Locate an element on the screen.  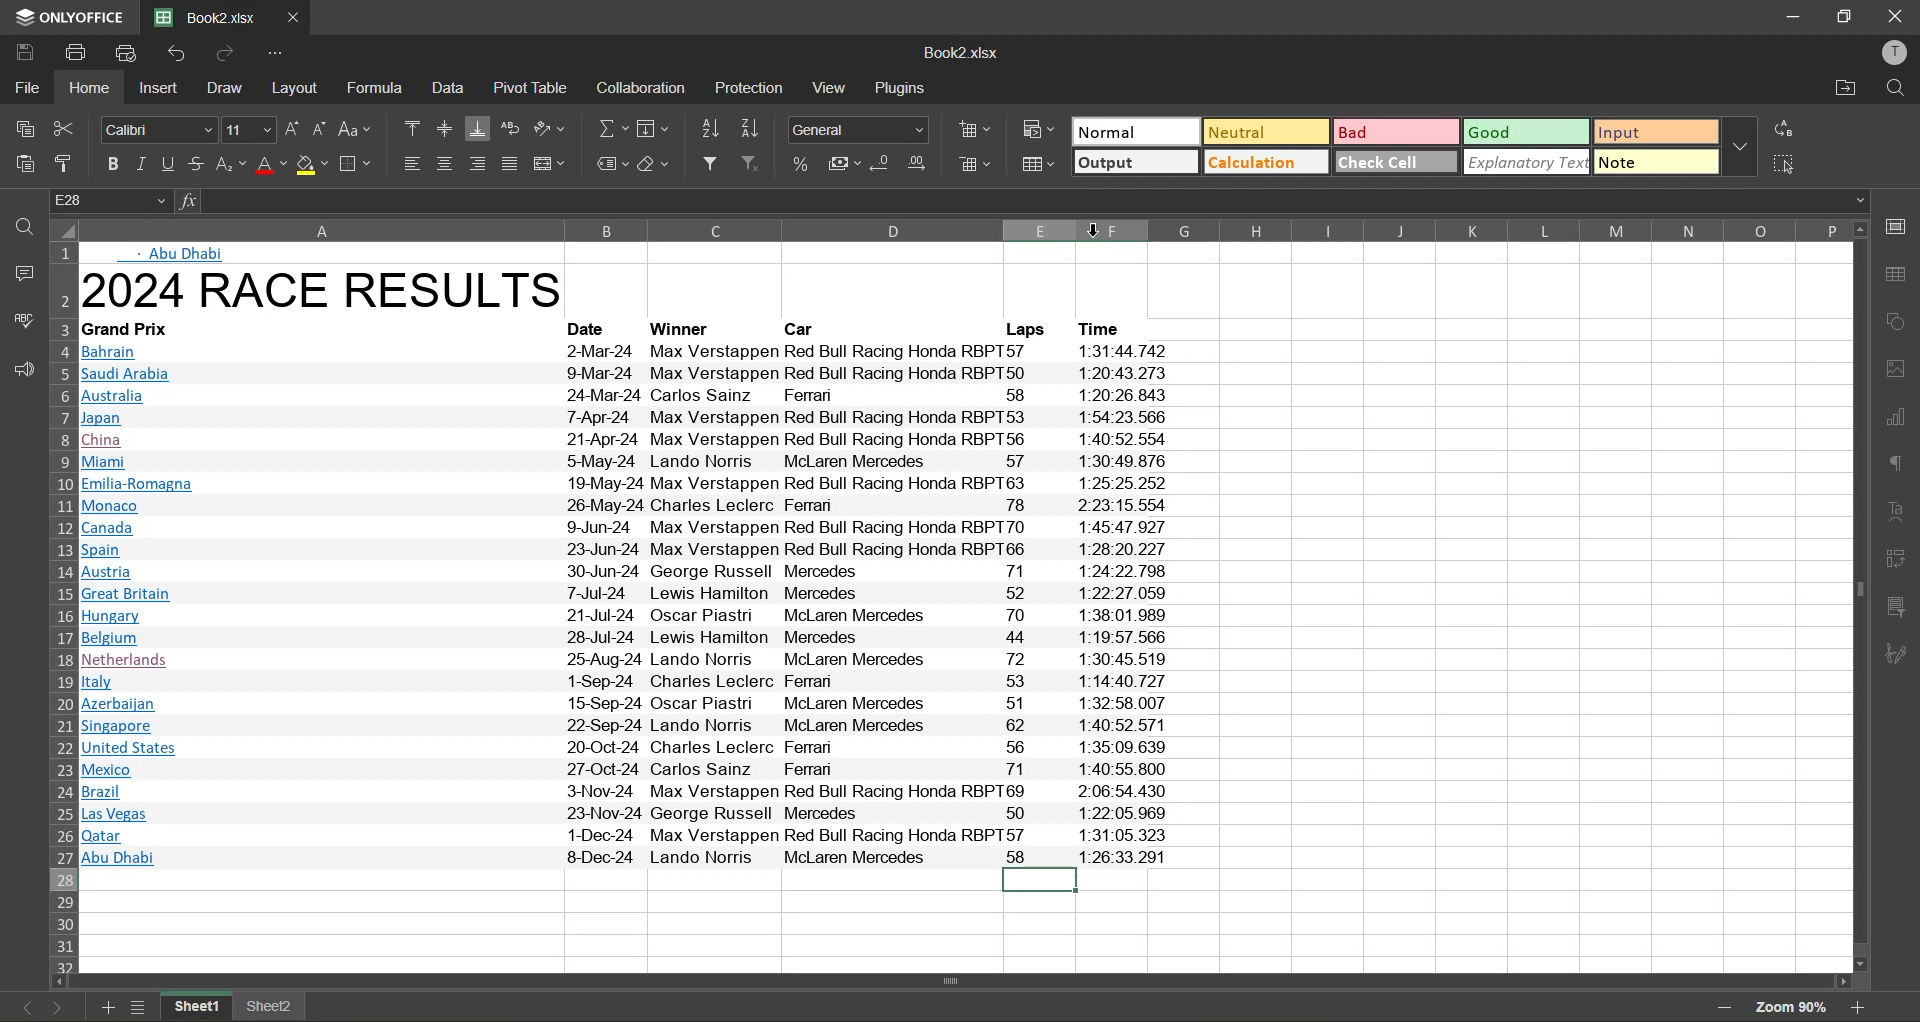
input is located at coordinates (1656, 132).